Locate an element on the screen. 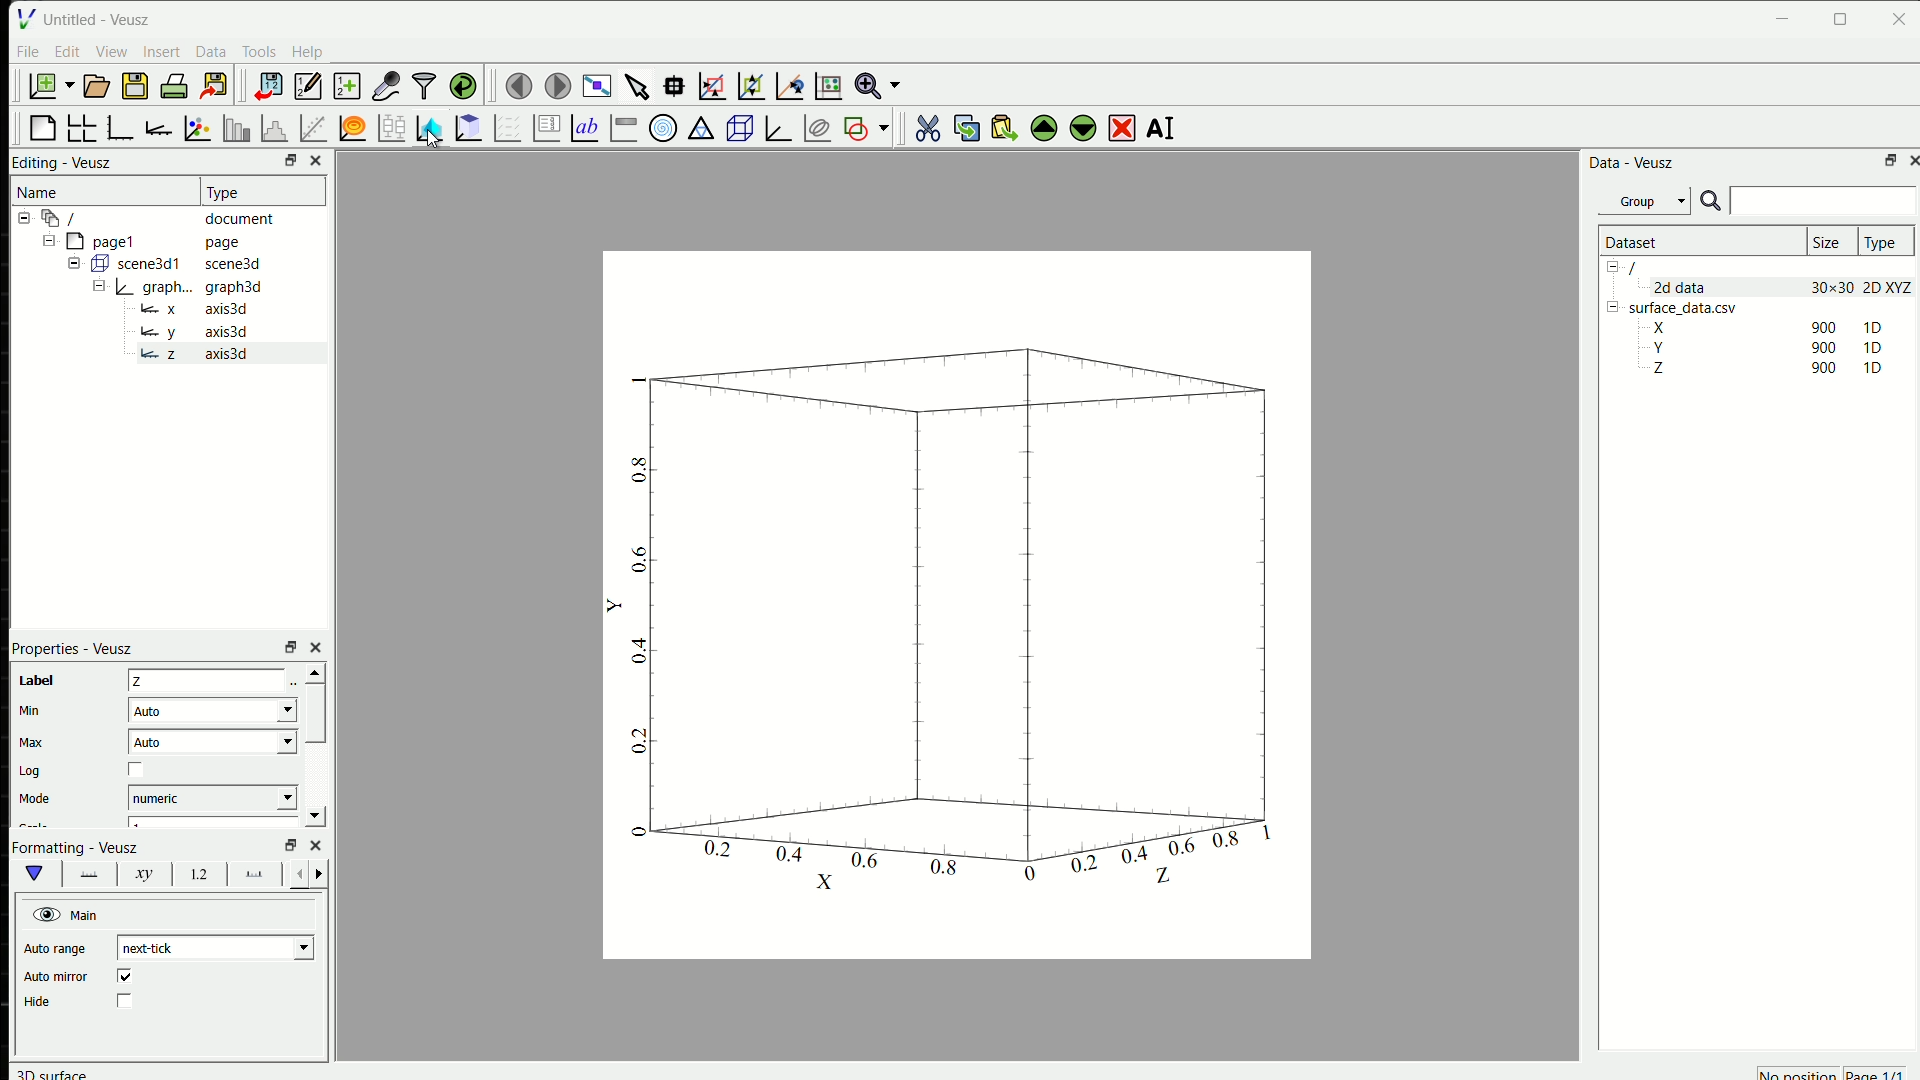  graph3d is located at coordinates (237, 289).